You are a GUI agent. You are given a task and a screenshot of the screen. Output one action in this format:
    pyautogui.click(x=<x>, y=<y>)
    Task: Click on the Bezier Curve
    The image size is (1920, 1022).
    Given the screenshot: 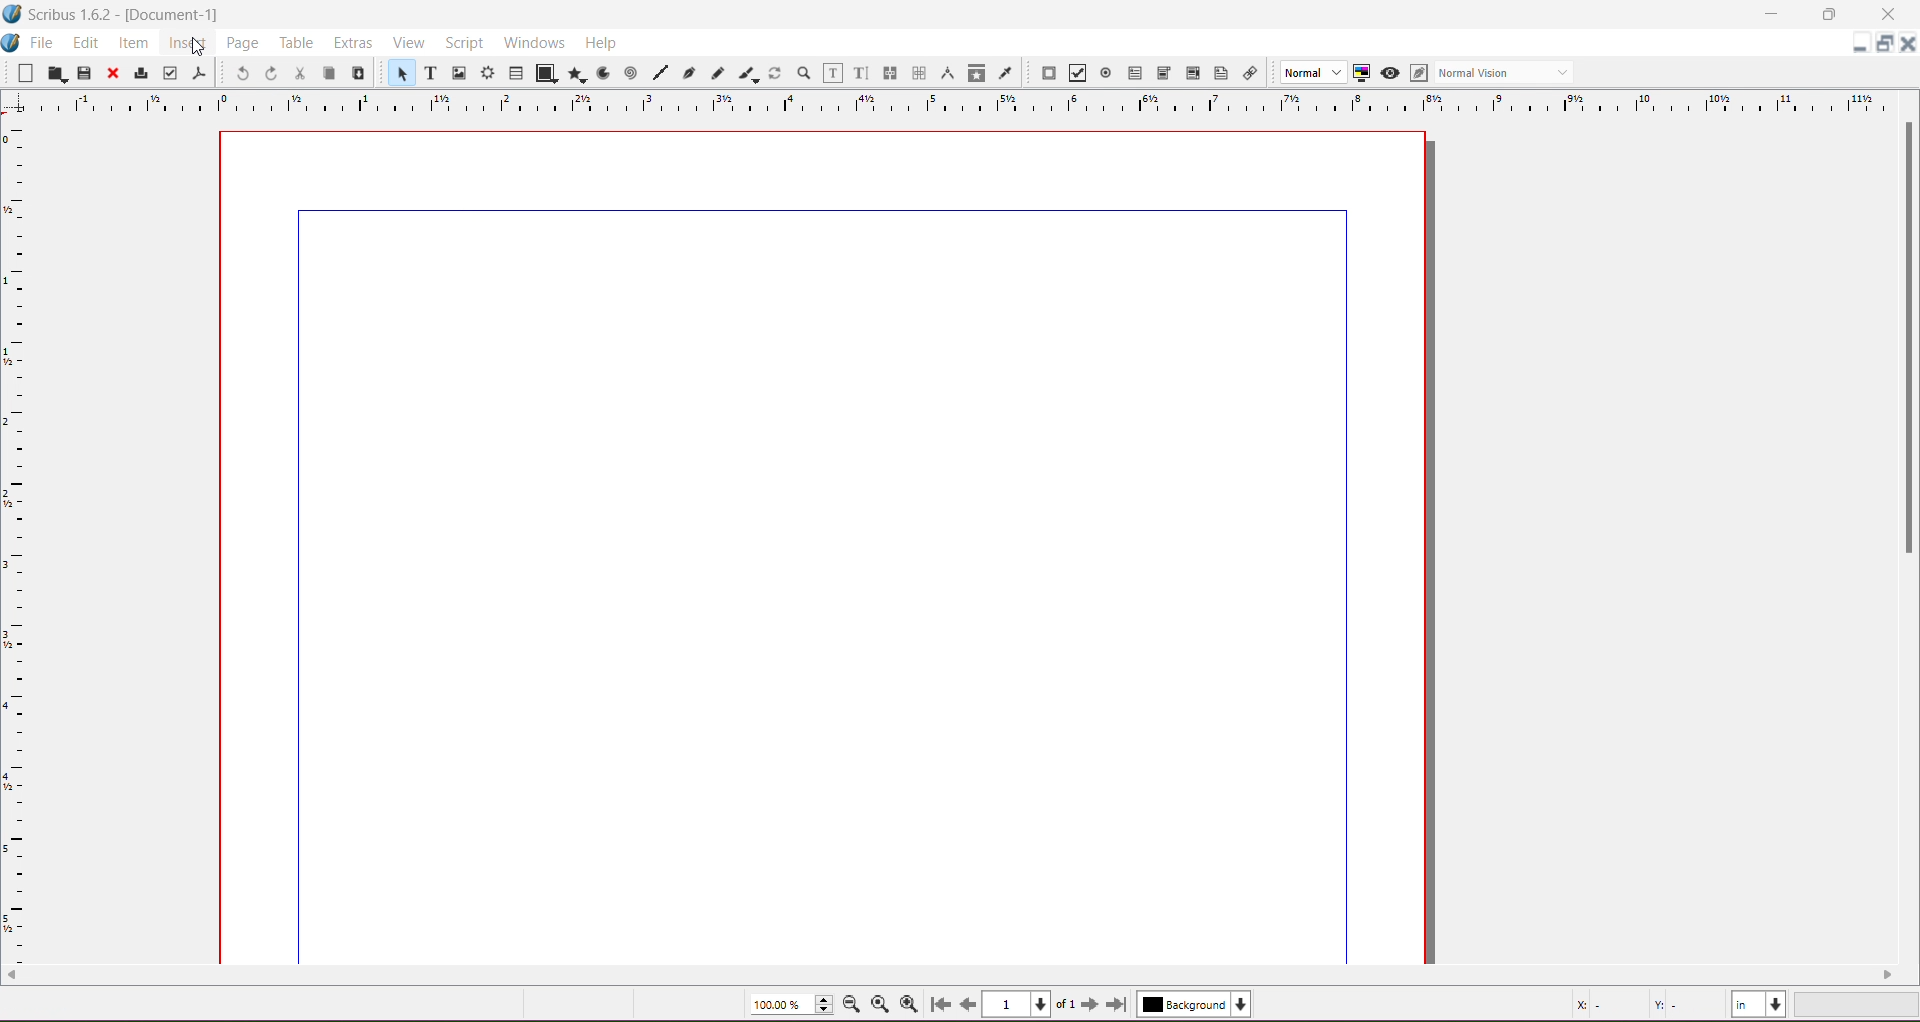 What is the action you would take?
    pyautogui.click(x=690, y=75)
    